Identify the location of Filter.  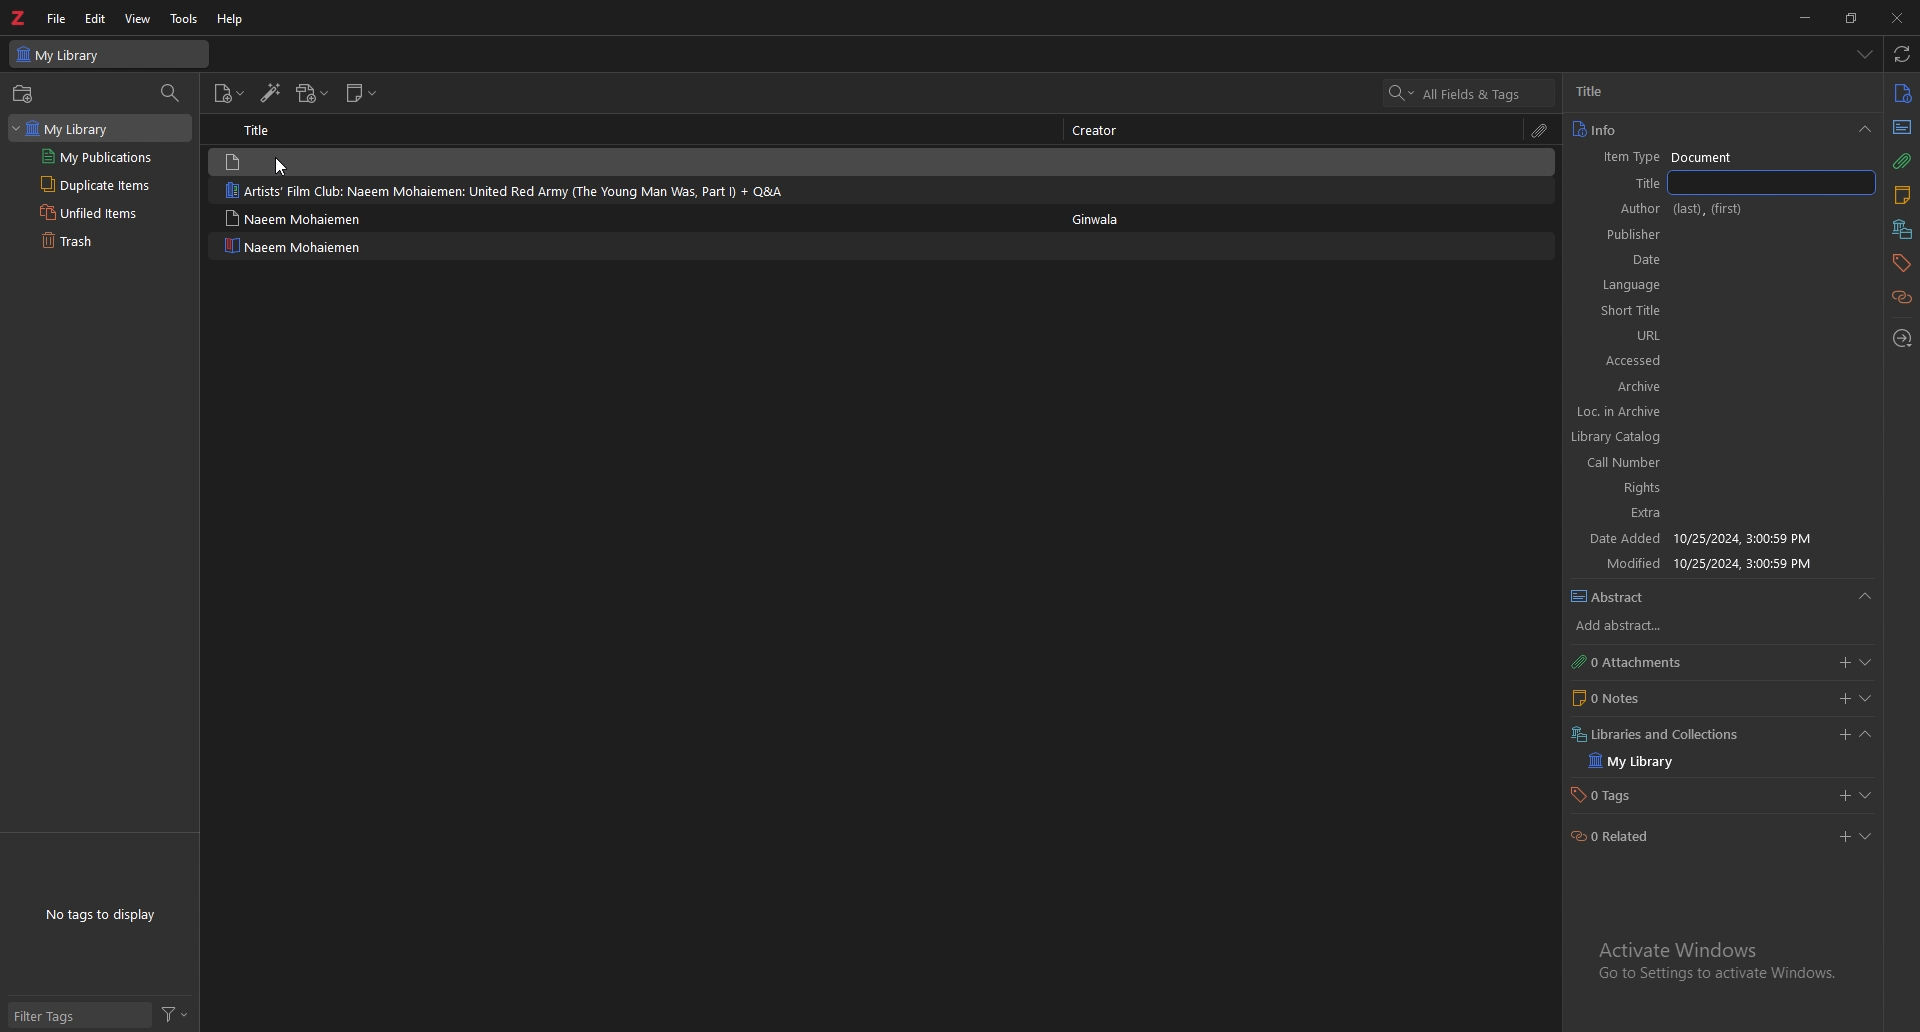
(180, 1014).